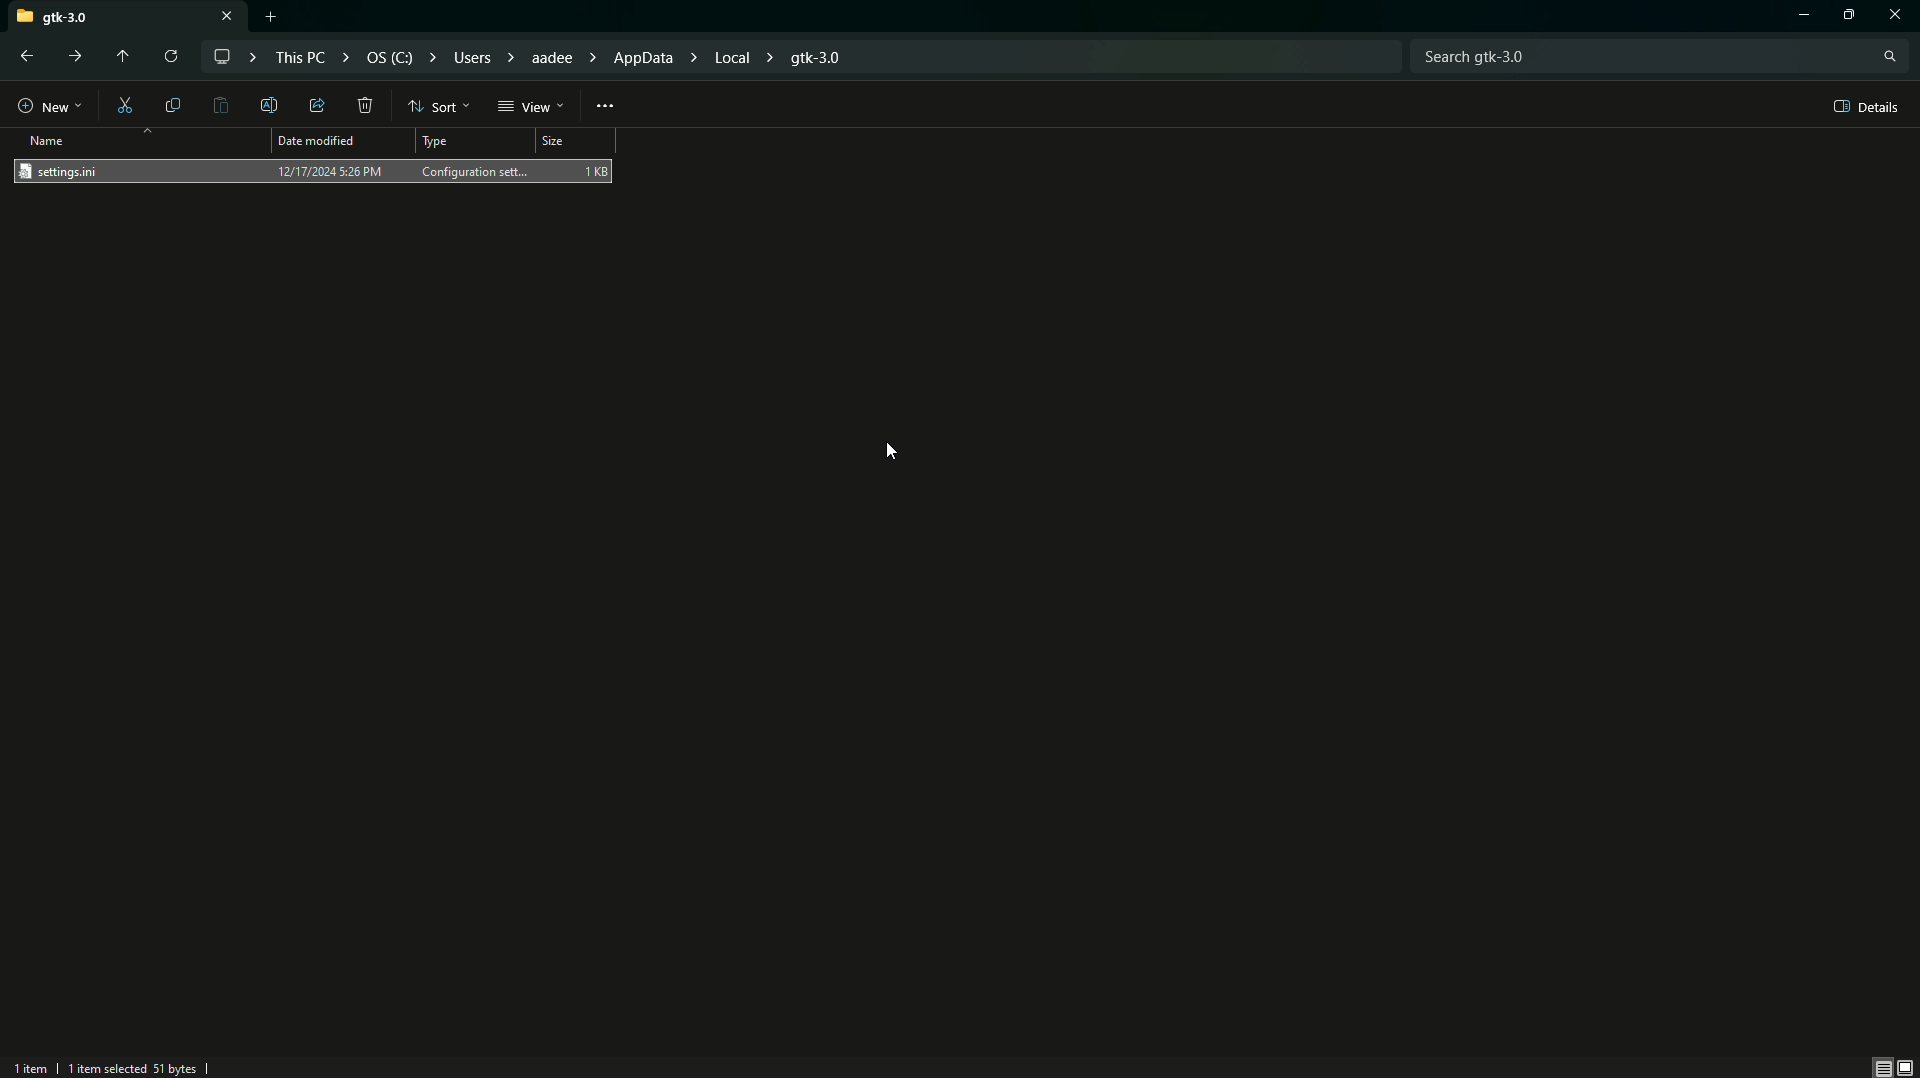 The image size is (1920, 1078). What do you see at coordinates (366, 107) in the screenshot?
I see `Delete` at bounding box center [366, 107].